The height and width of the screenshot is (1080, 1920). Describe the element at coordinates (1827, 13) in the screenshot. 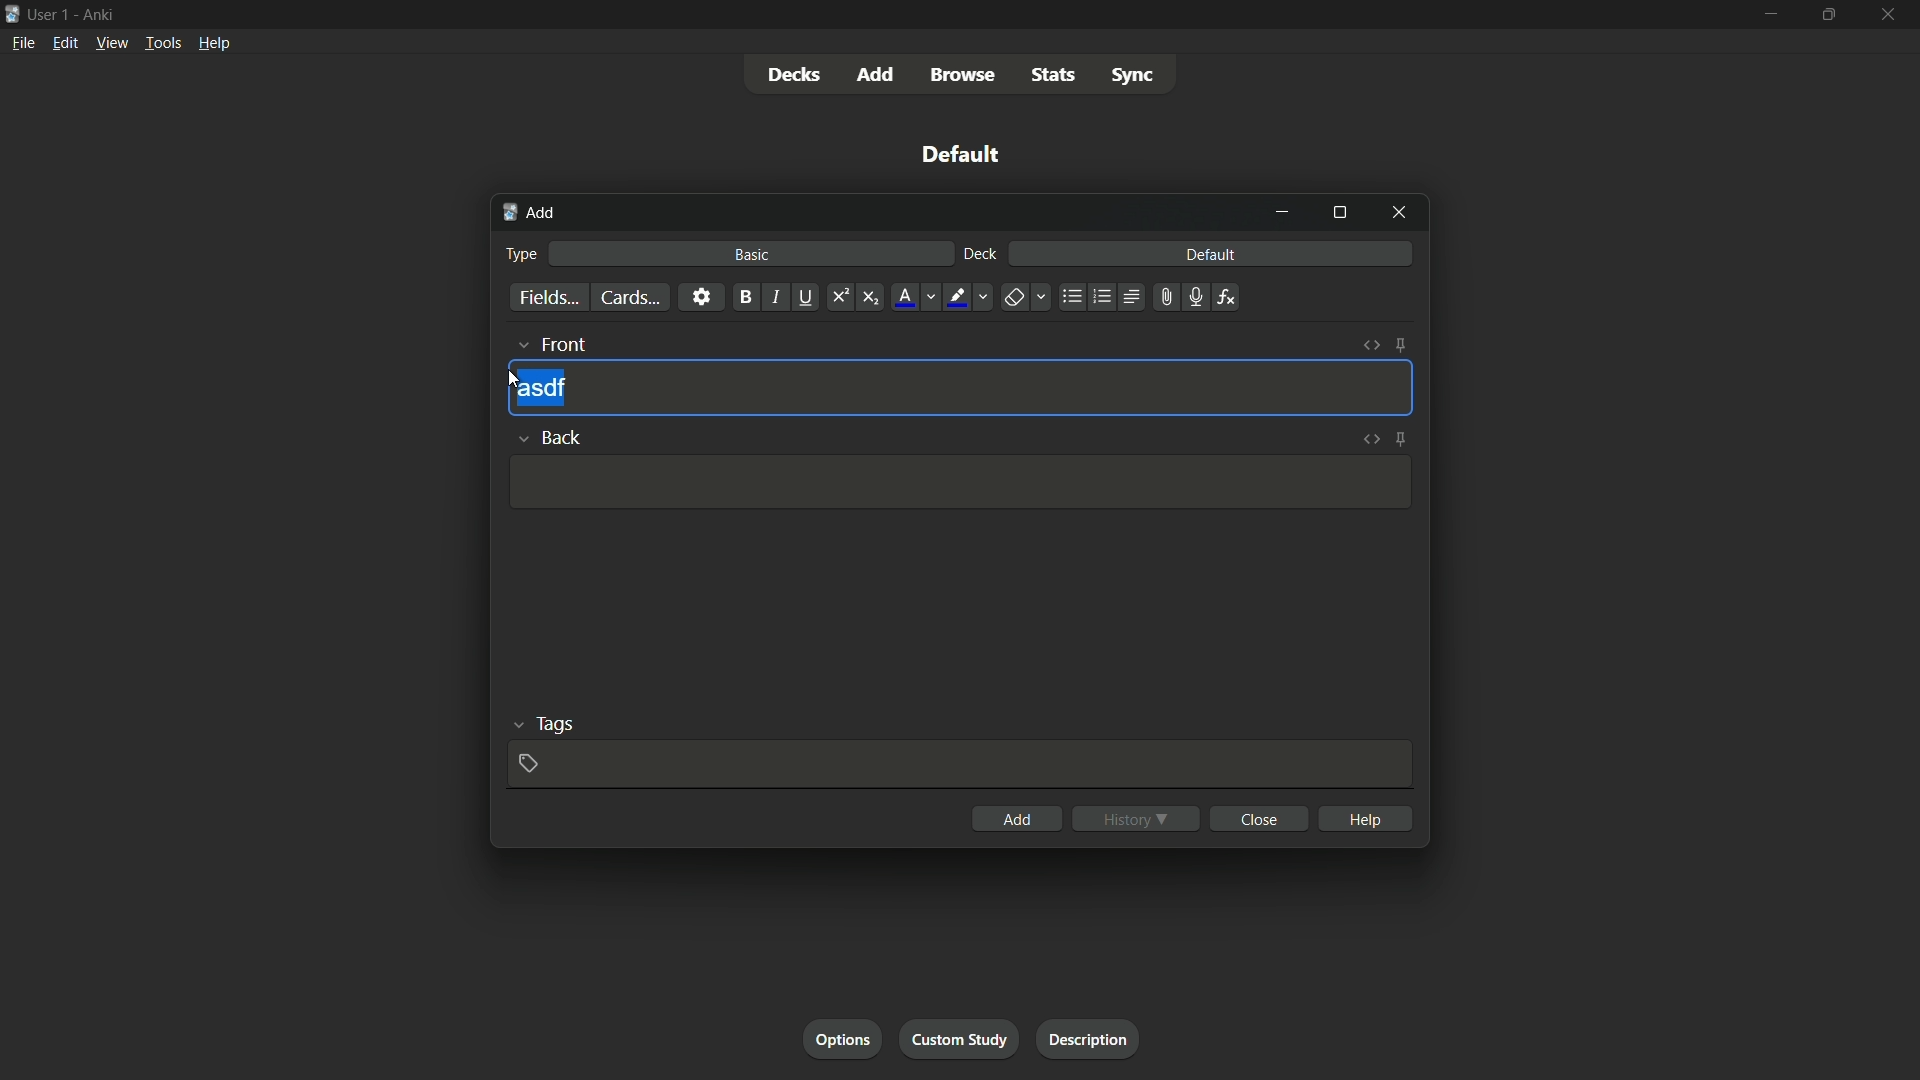

I see `maximize` at that location.